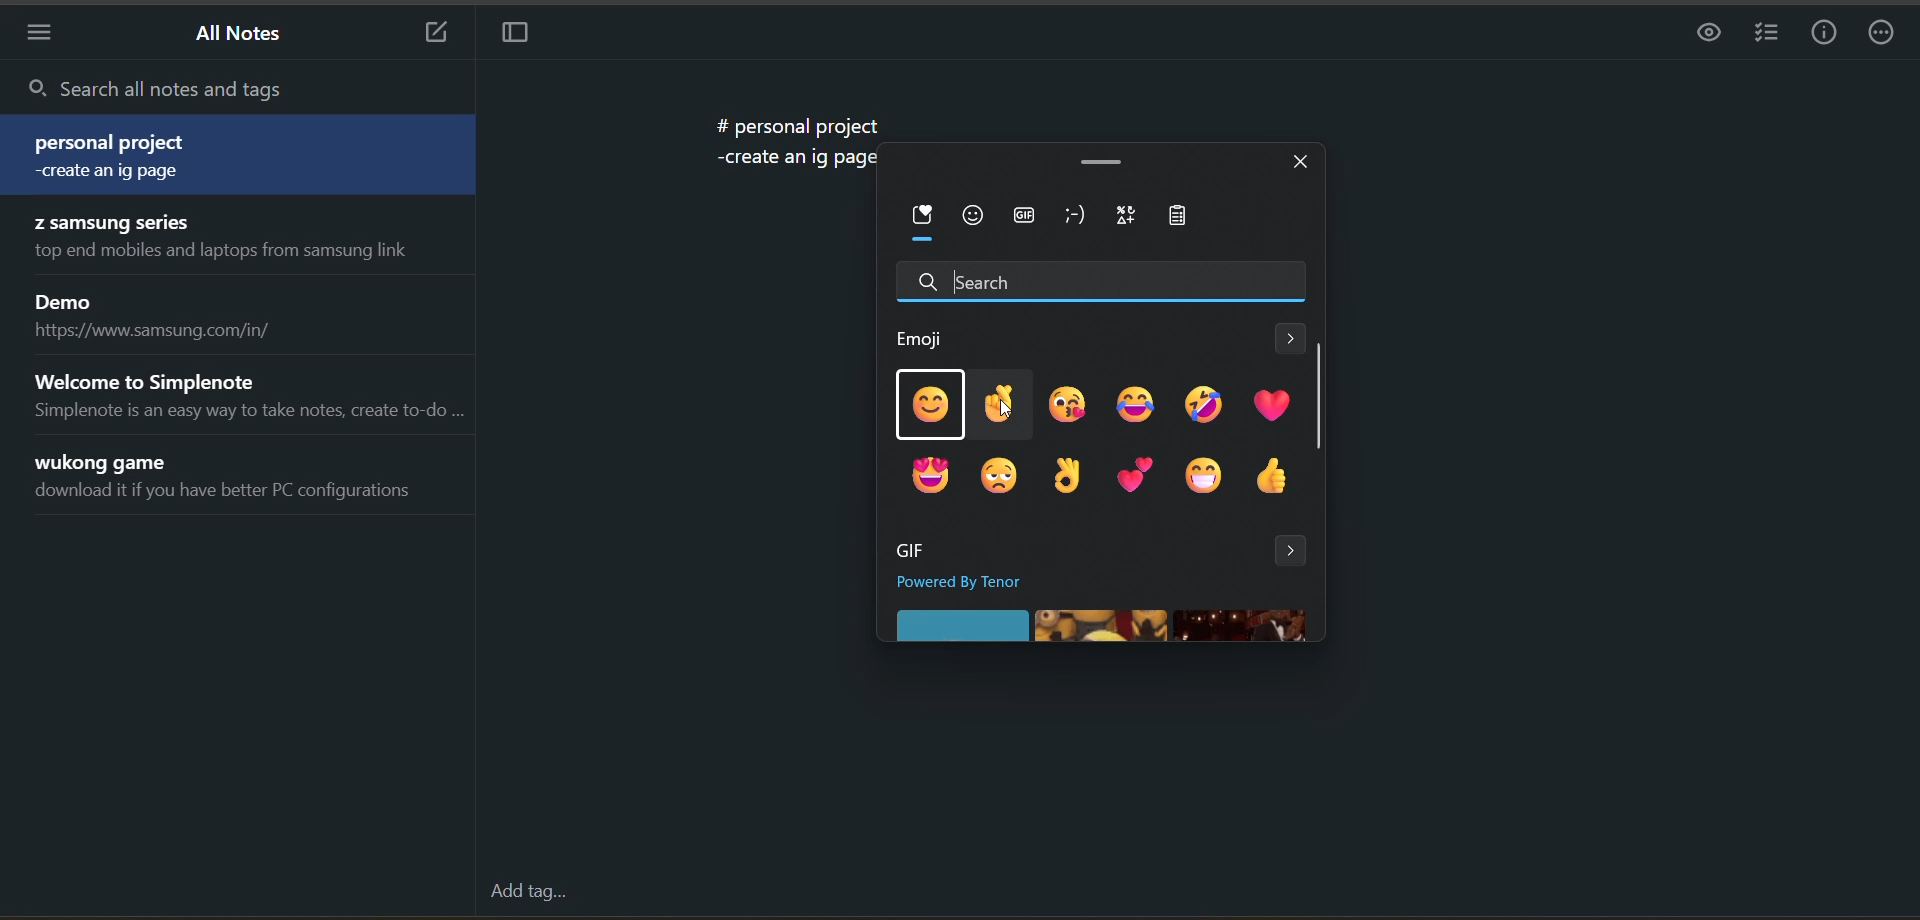 This screenshot has width=1920, height=920. I want to click on close, so click(1303, 165).